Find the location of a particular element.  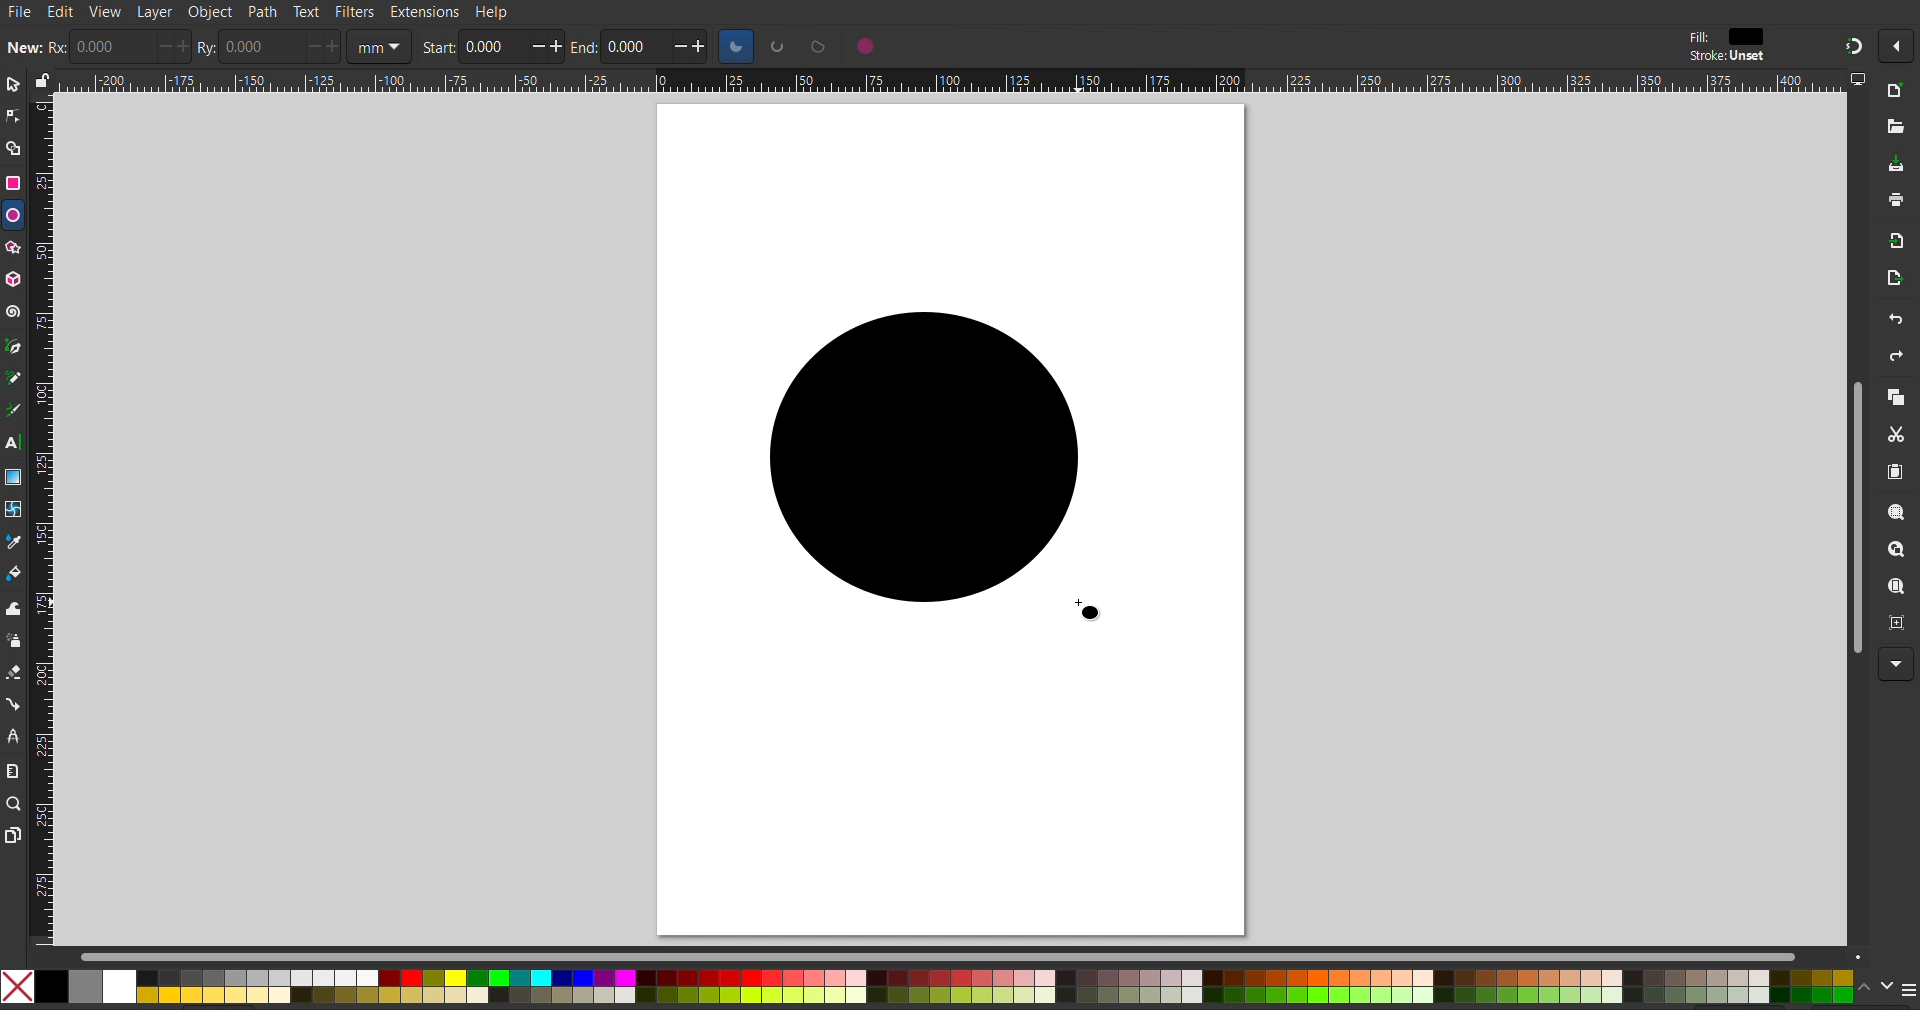

Zoom Selection is located at coordinates (1895, 513).